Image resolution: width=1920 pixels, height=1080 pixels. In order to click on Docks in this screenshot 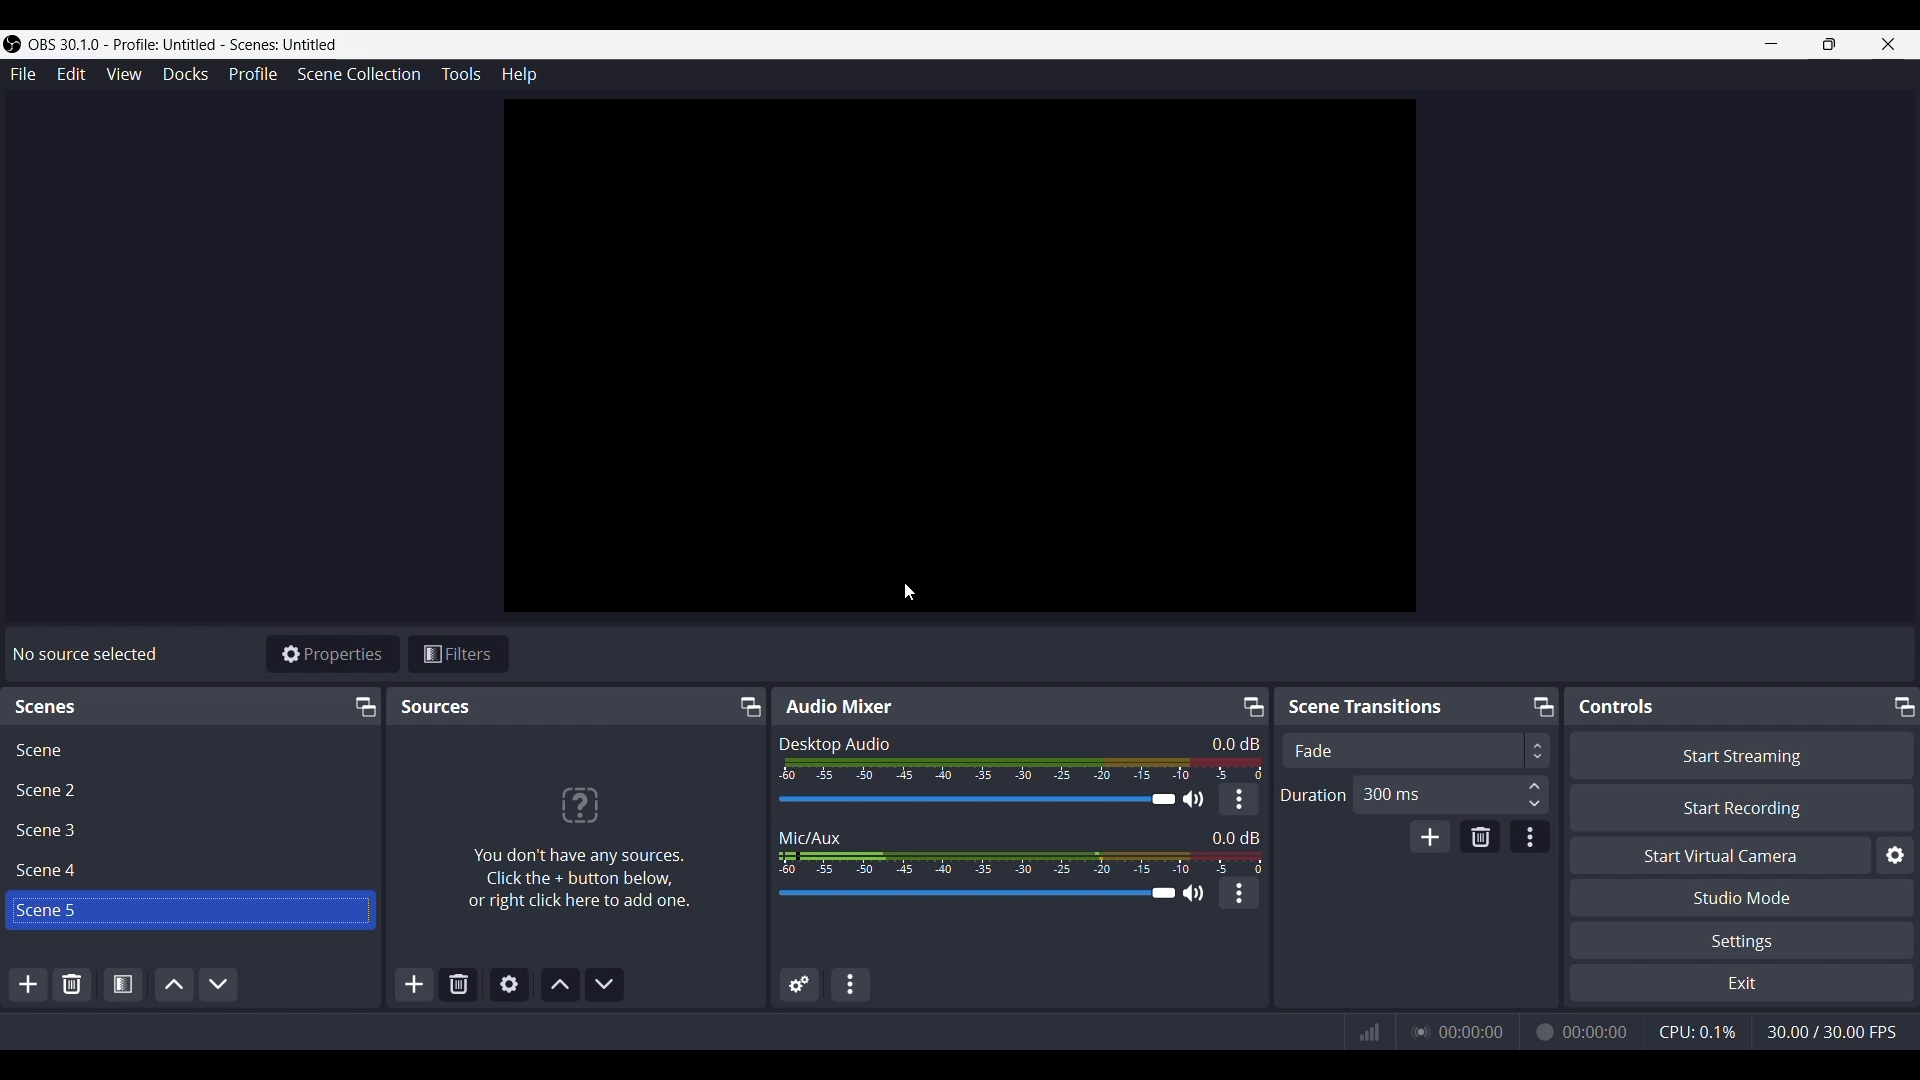, I will do `click(185, 74)`.